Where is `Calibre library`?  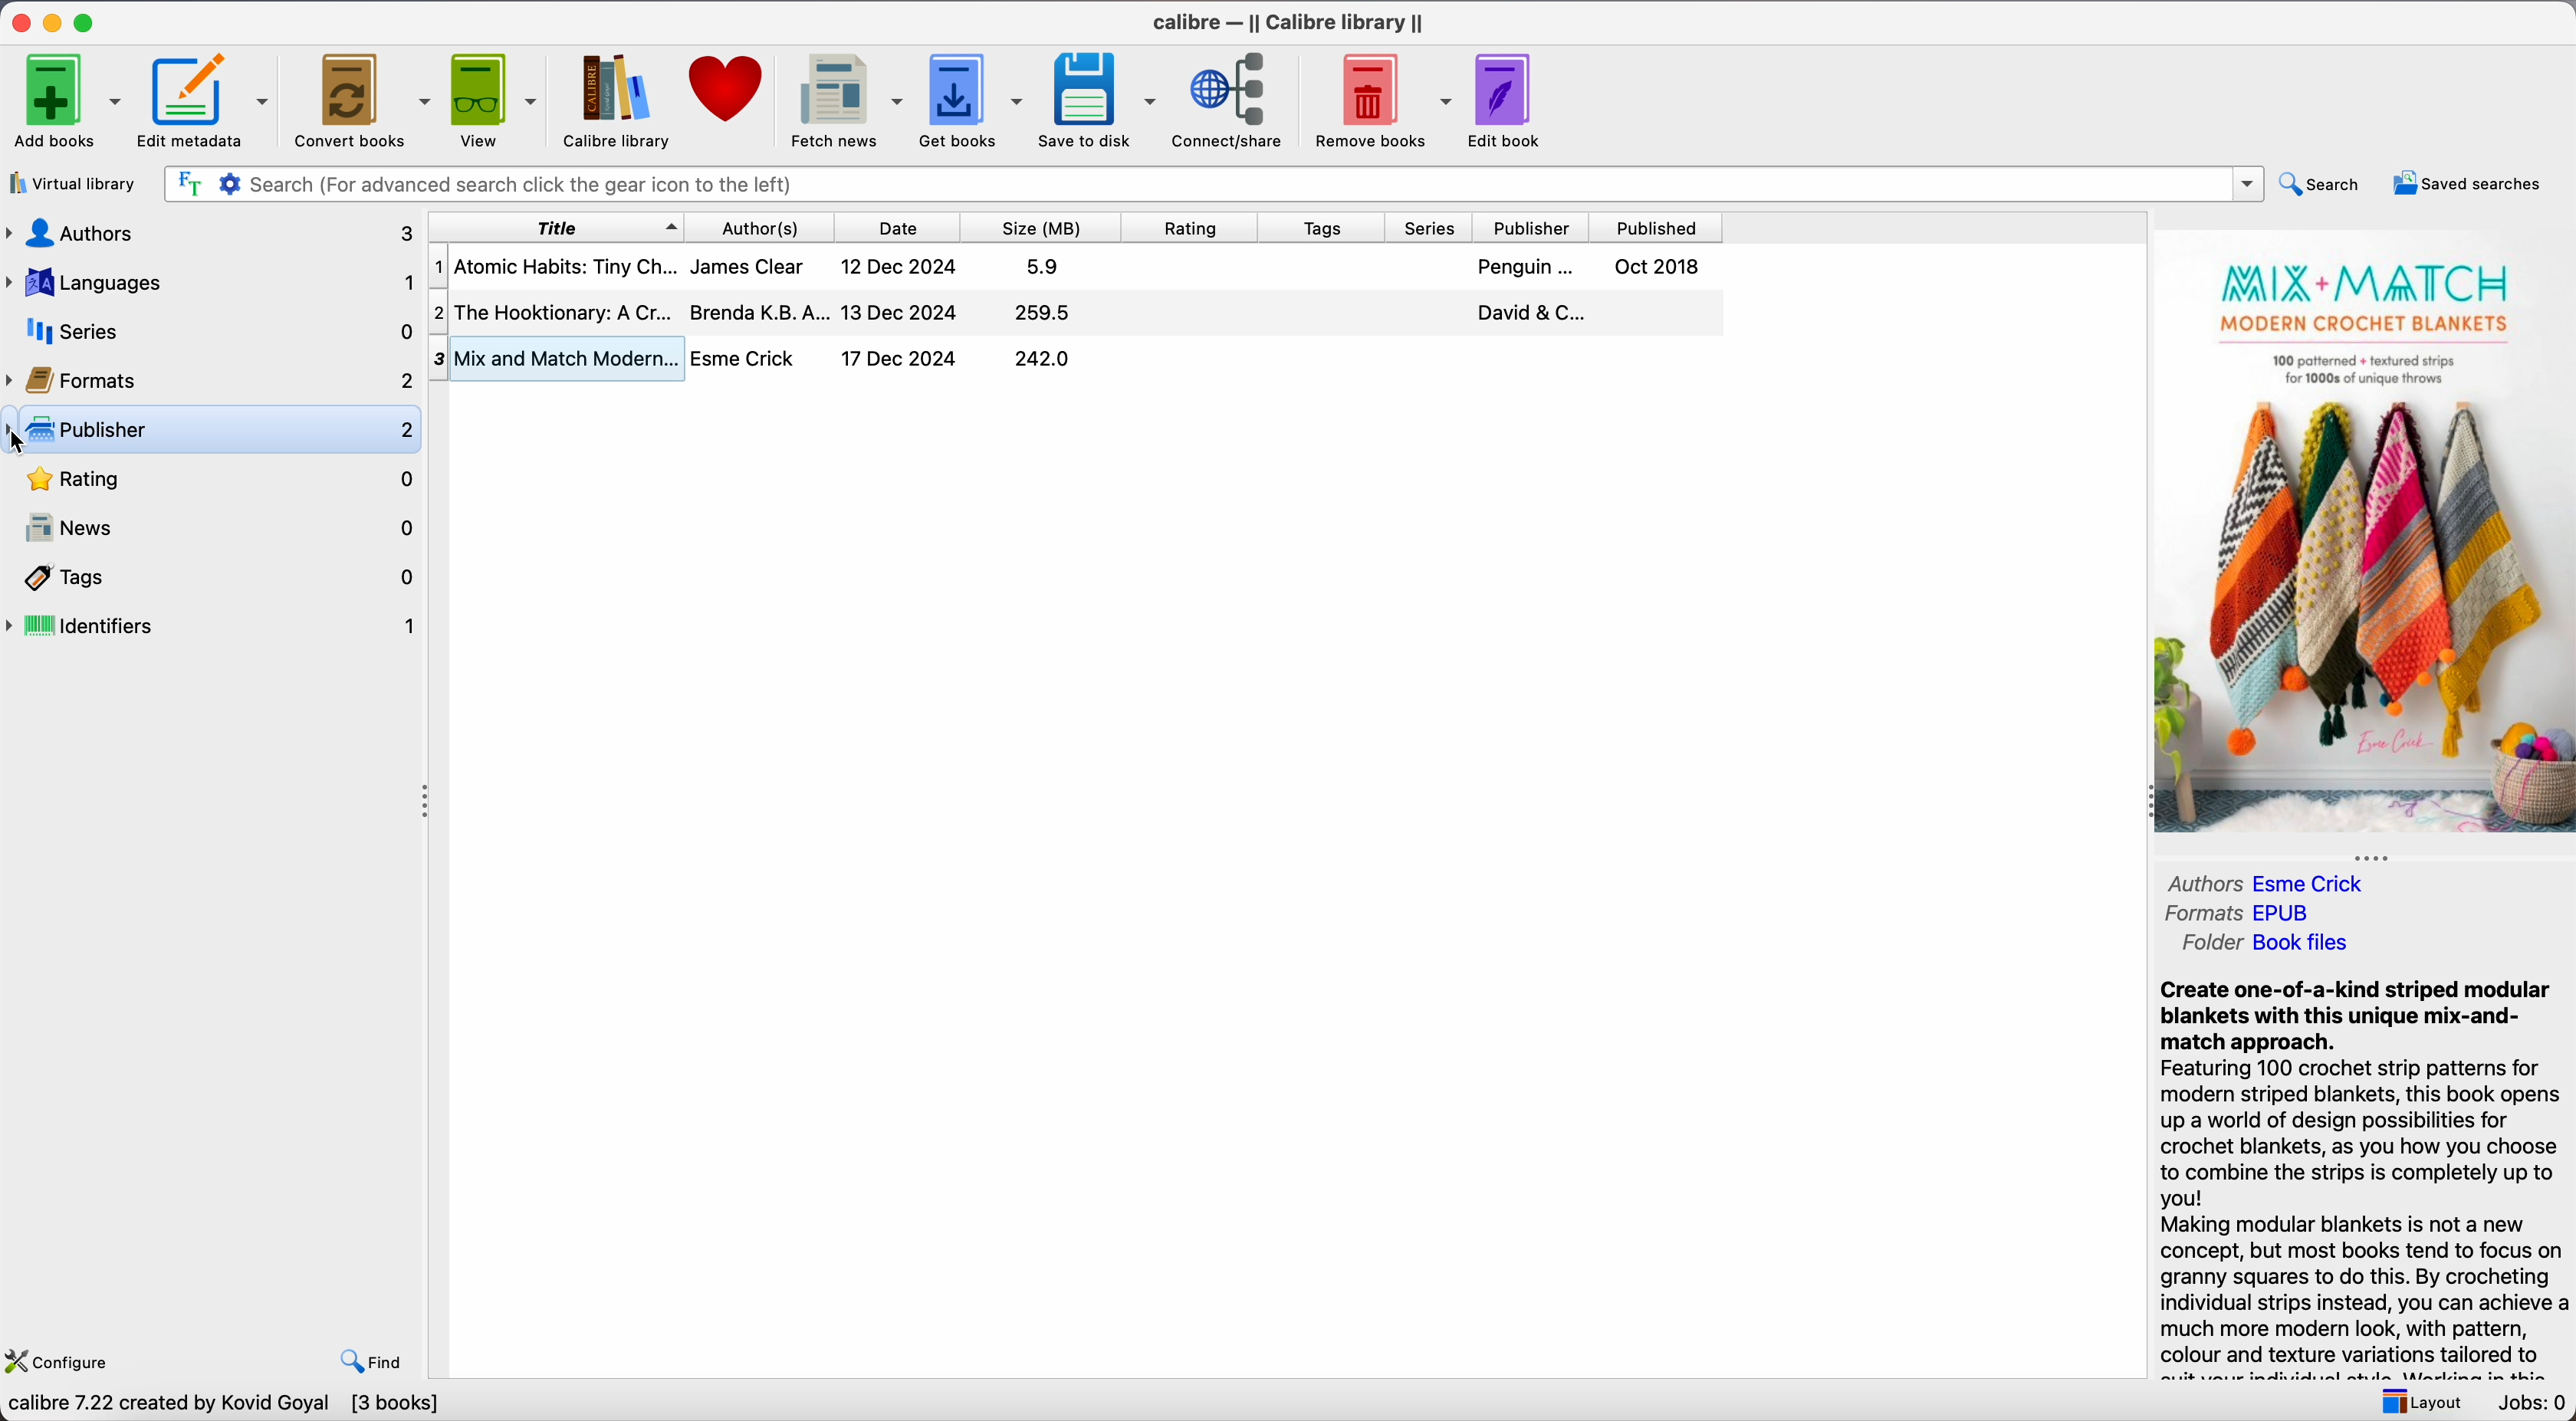
Calibre library is located at coordinates (618, 103).